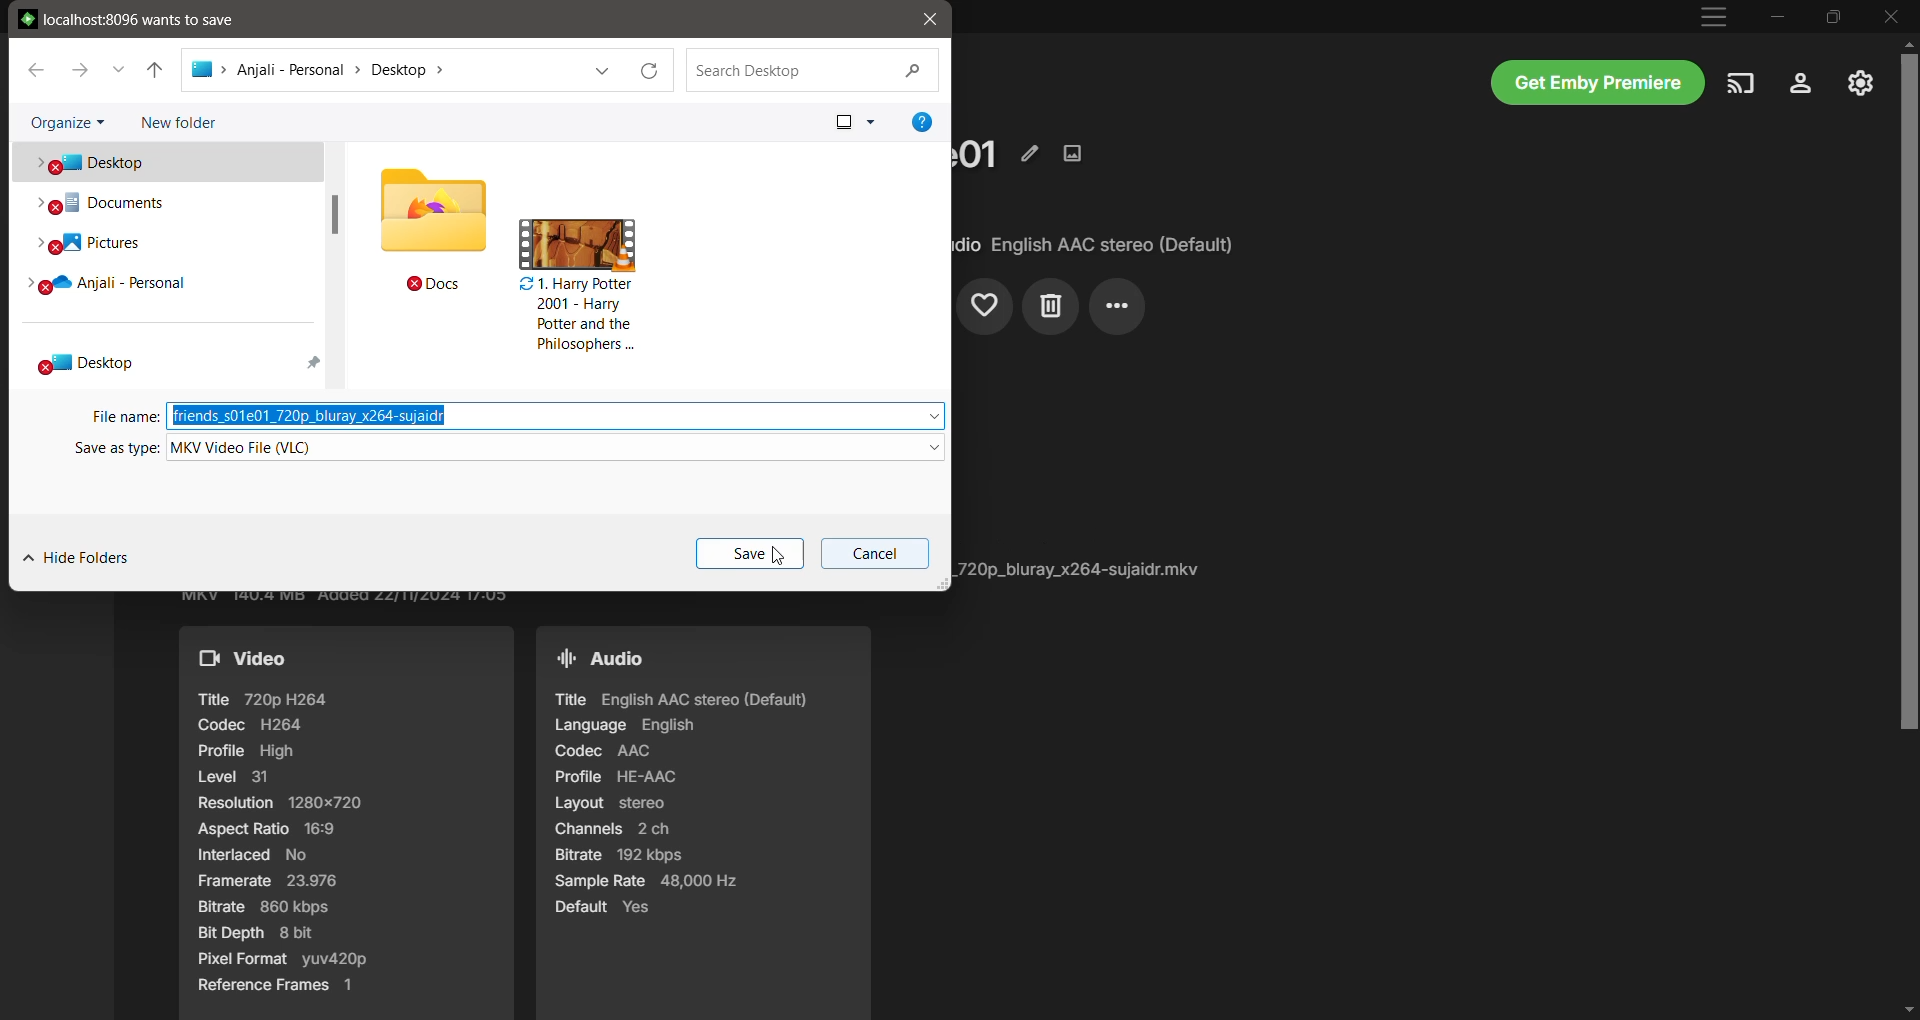  Describe the element at coordinates (578, 286) in the screenshot. I see `Harry Potter 2001 film` at that location.